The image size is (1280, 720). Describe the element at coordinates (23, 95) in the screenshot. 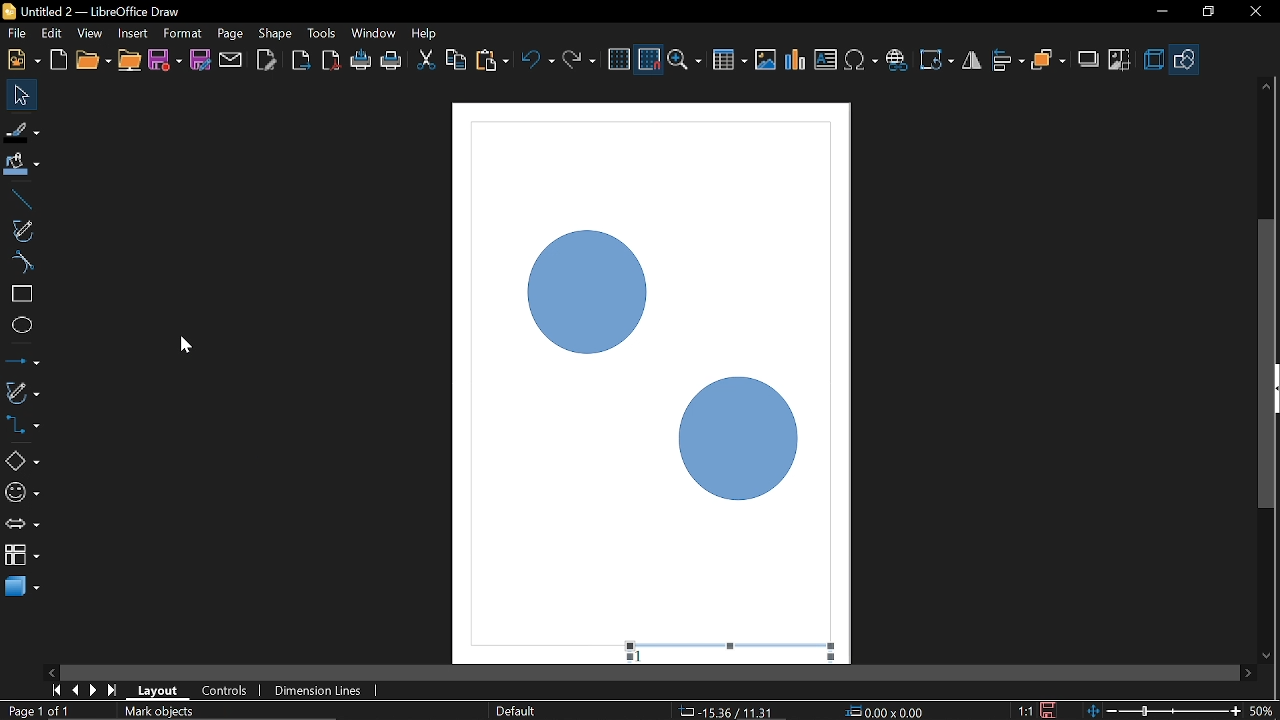

I see `Select` at that location.